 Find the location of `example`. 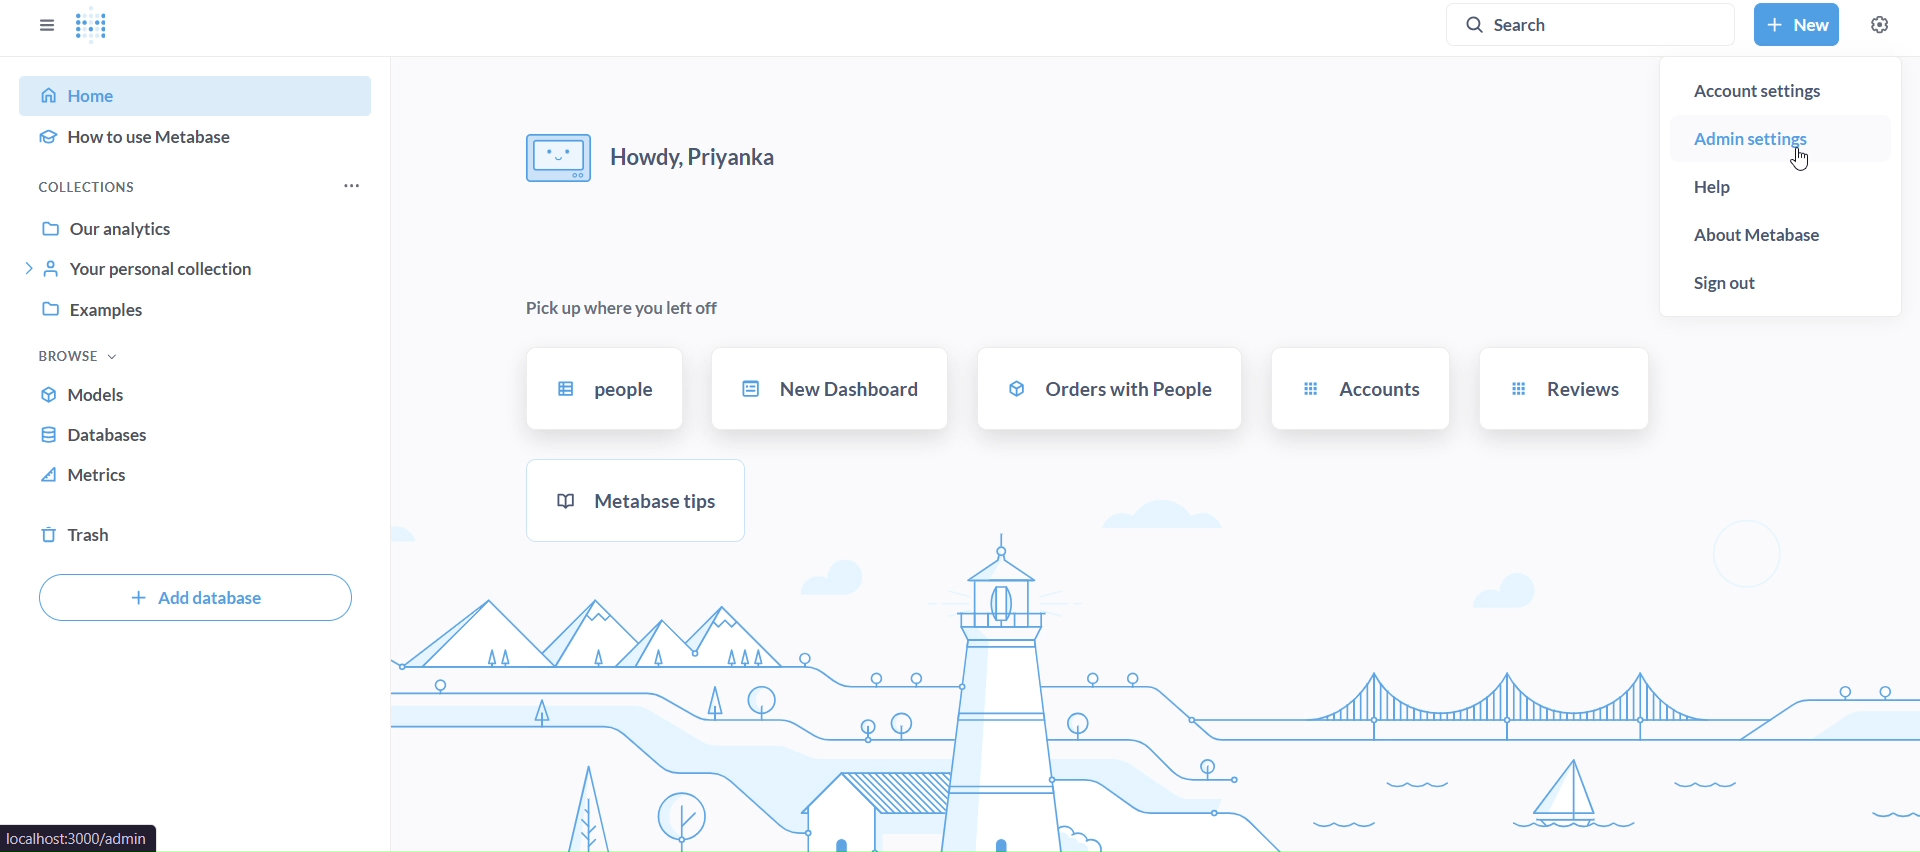

example is located at coordinates (202, 313).